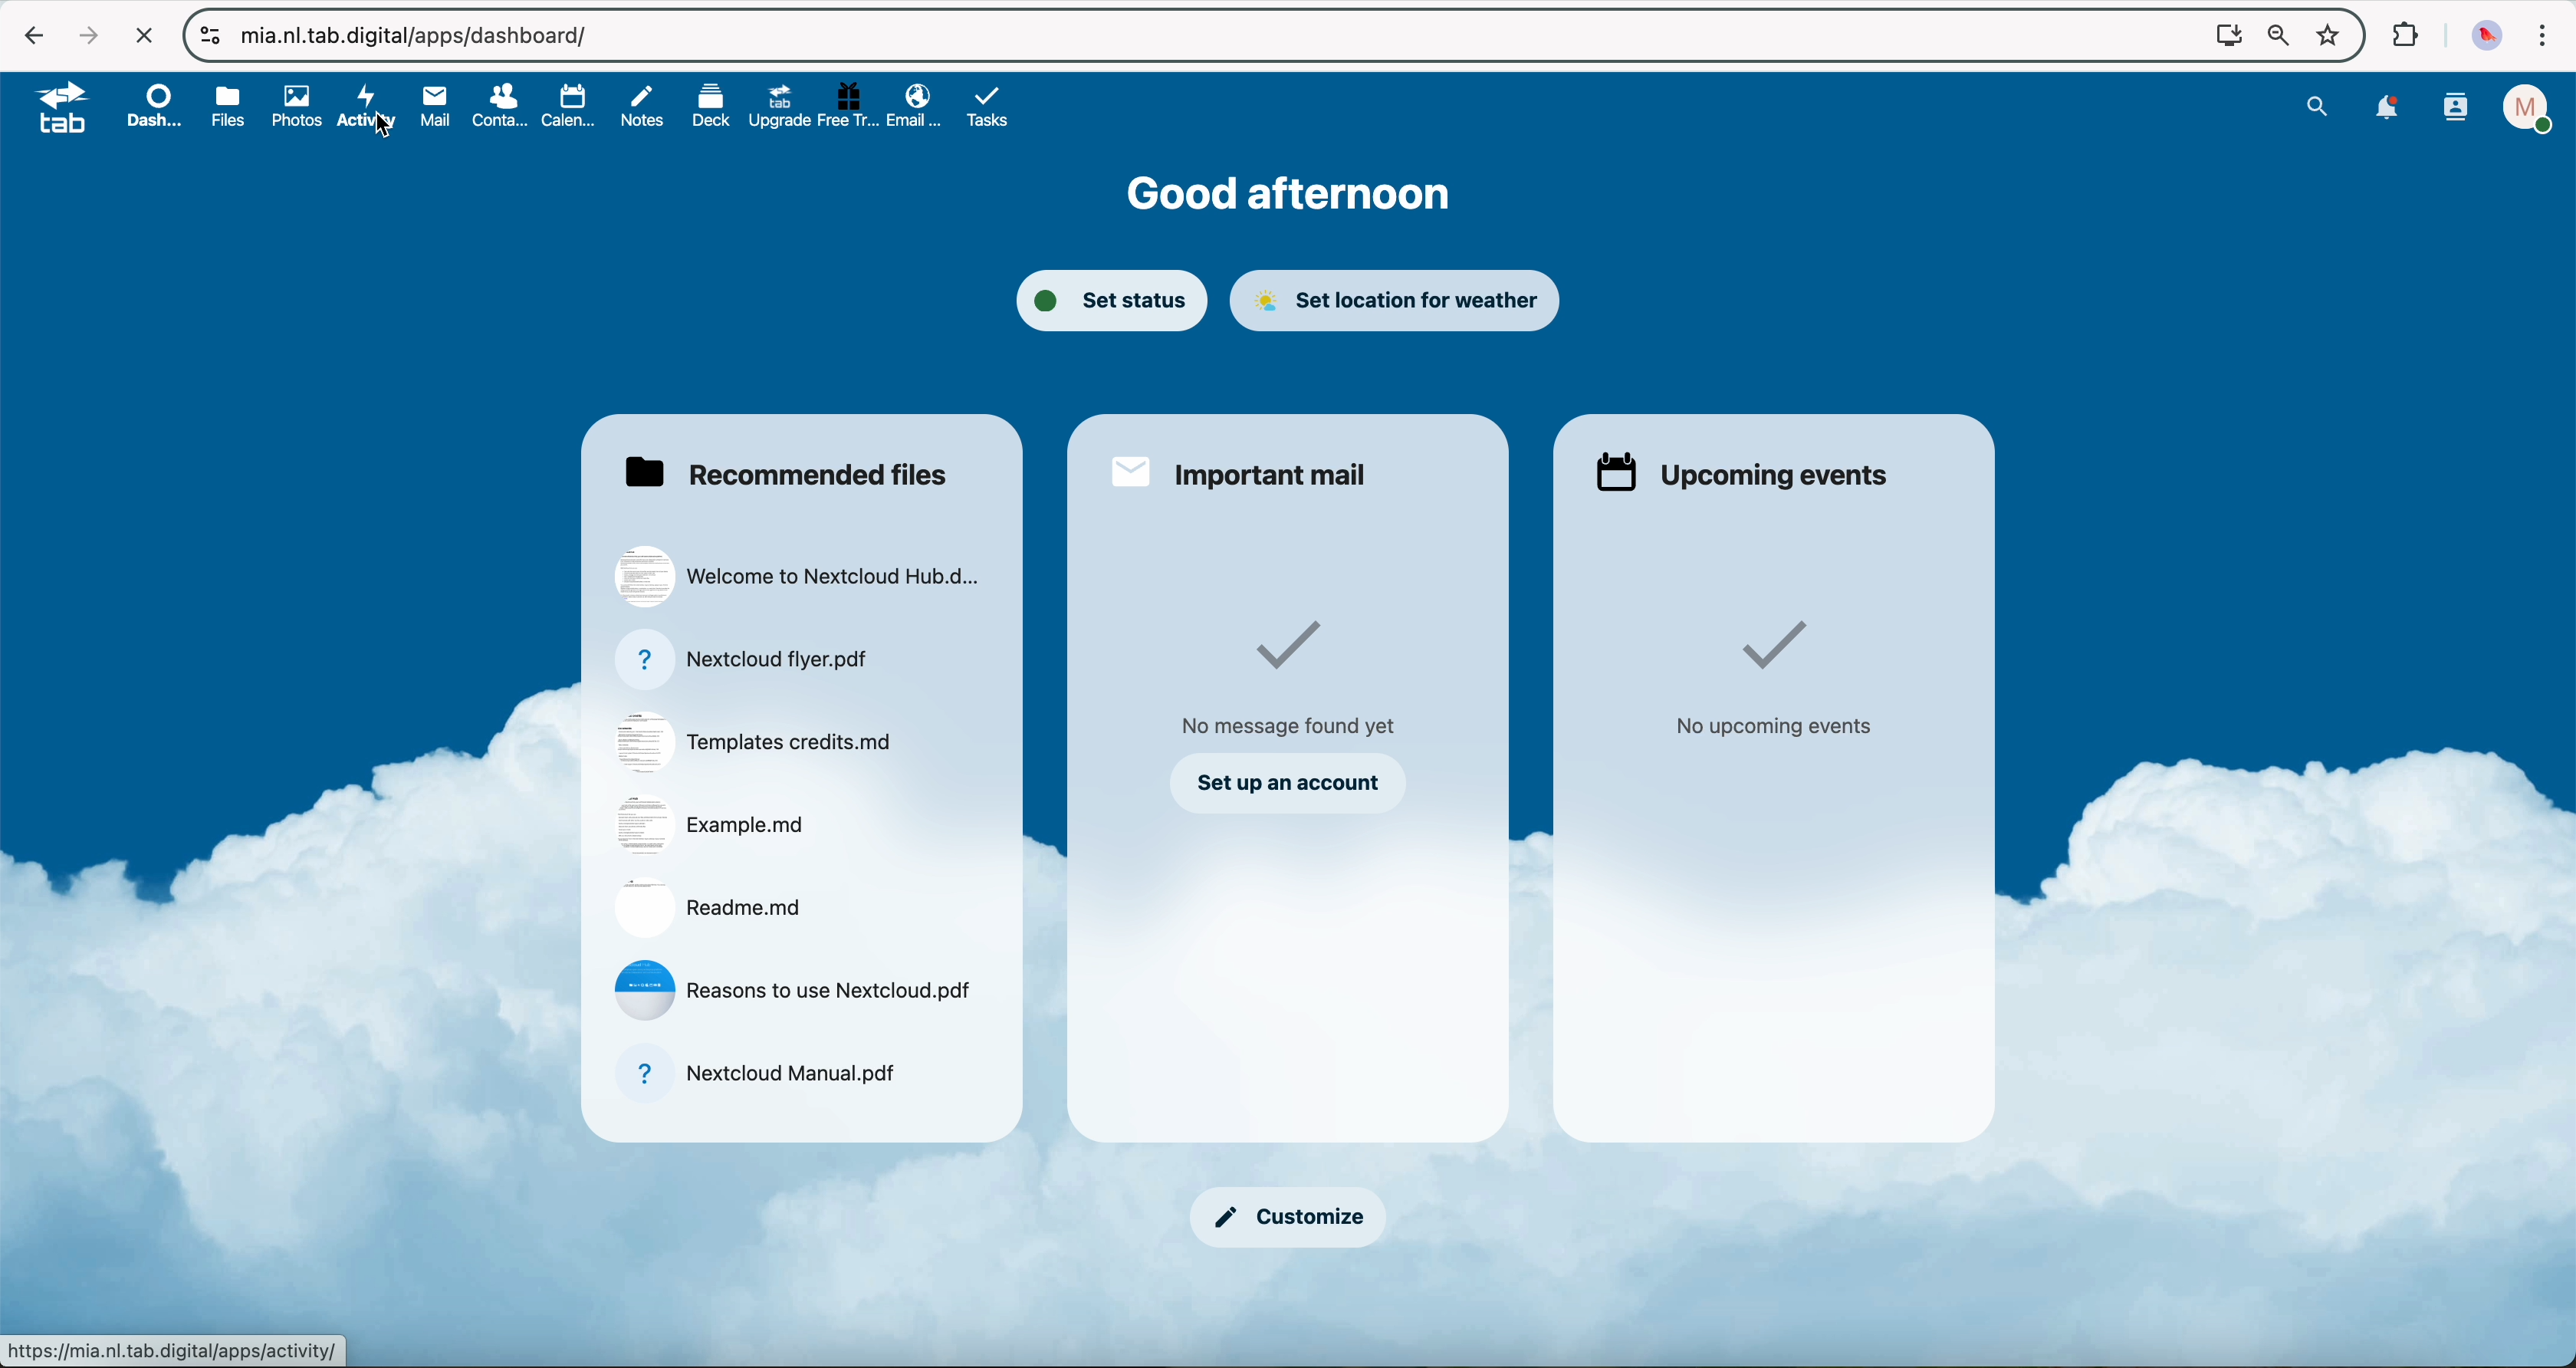  Describe the element at coordinates (760, 742) in the screenshot. I see `file` at that location.